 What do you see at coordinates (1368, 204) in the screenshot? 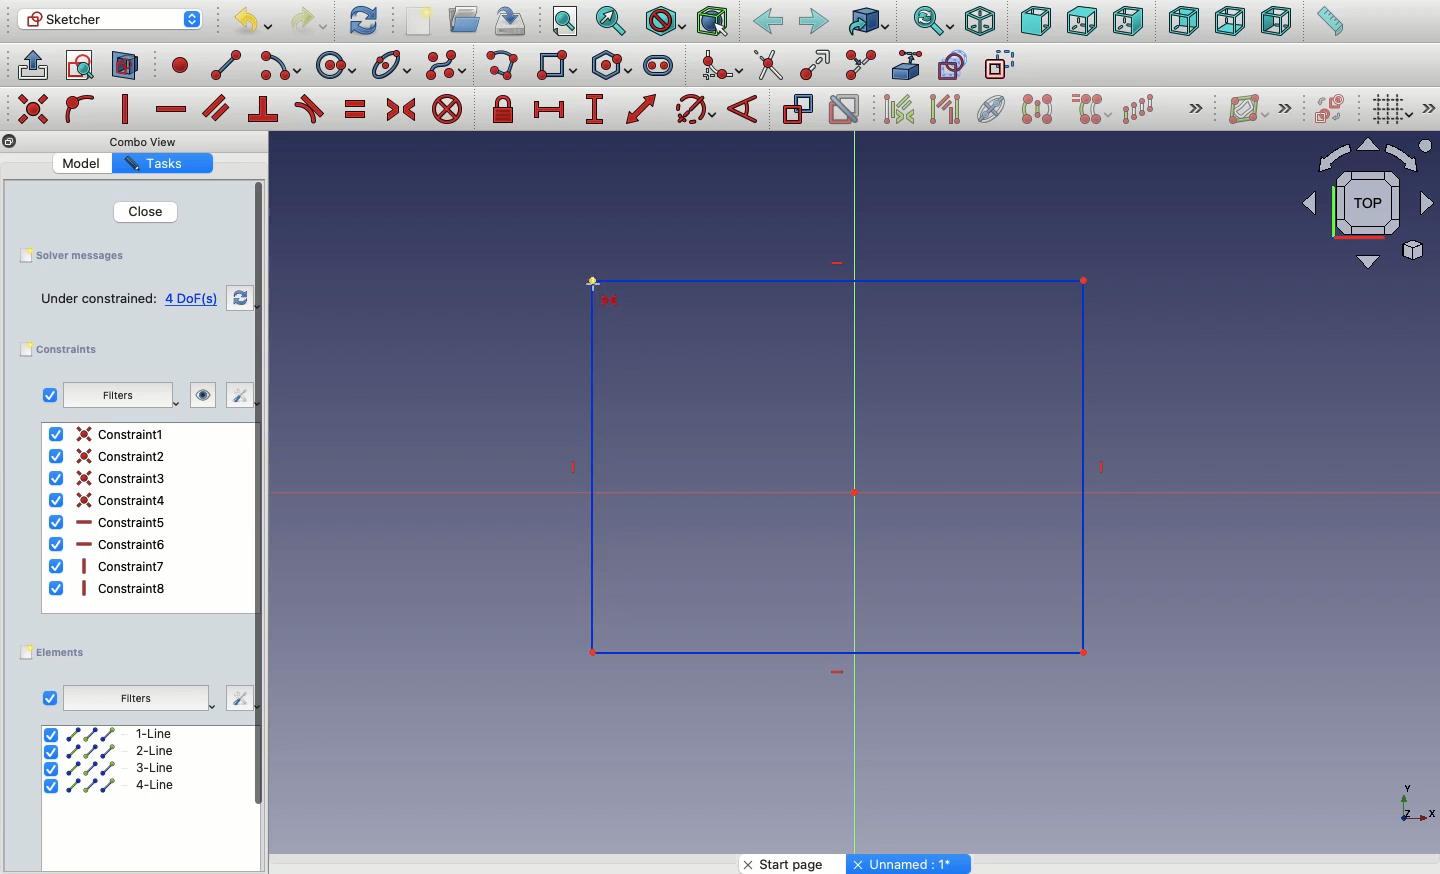
I see `Navigator` at bounding box center [1368, 204].